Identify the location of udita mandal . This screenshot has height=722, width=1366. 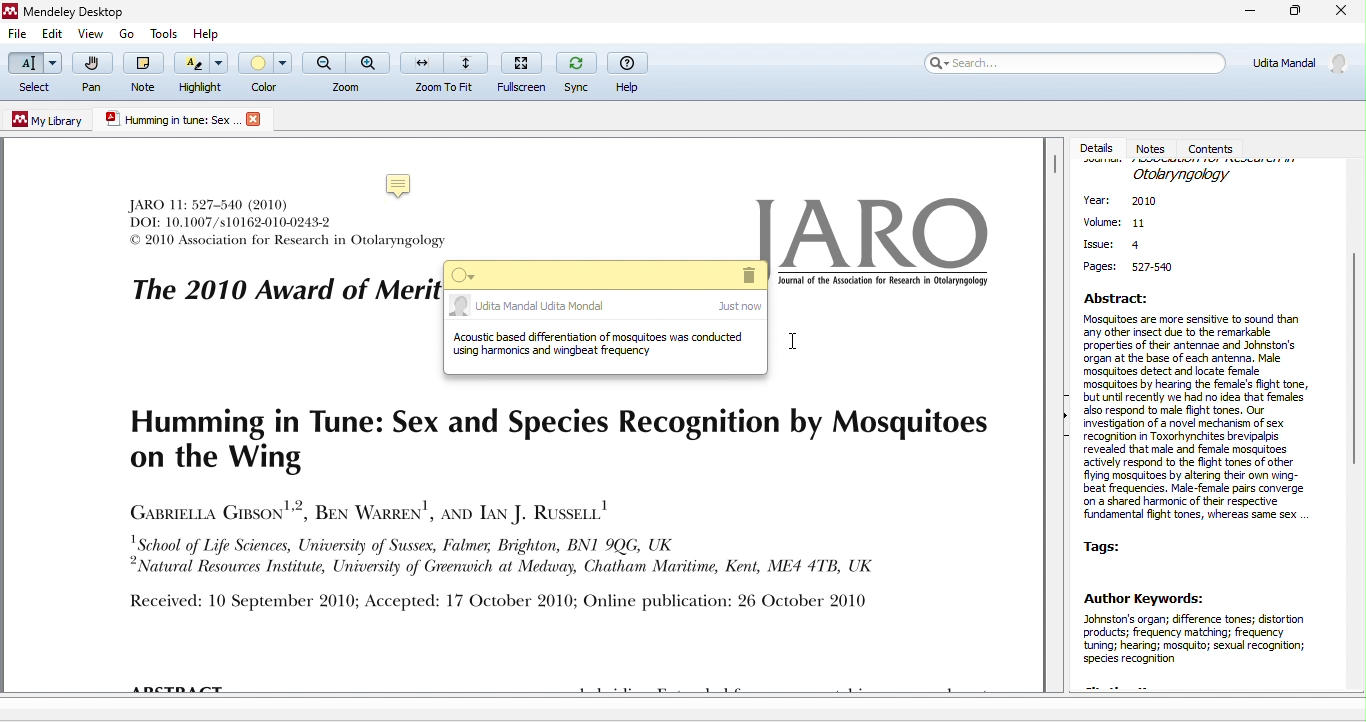
(602, 307).